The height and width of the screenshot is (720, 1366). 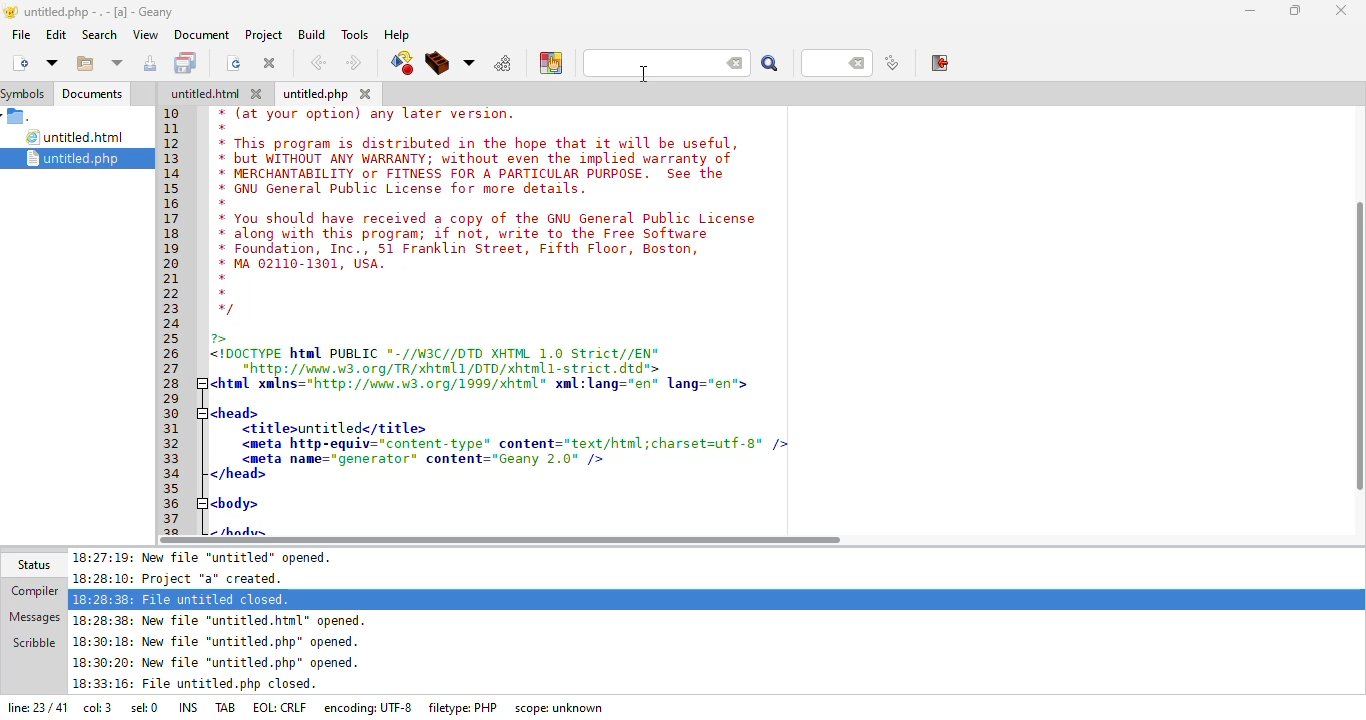 What do you see at coordinates (220, 278) in the screenshot?
I see `*` at bounding box center [220, 278].